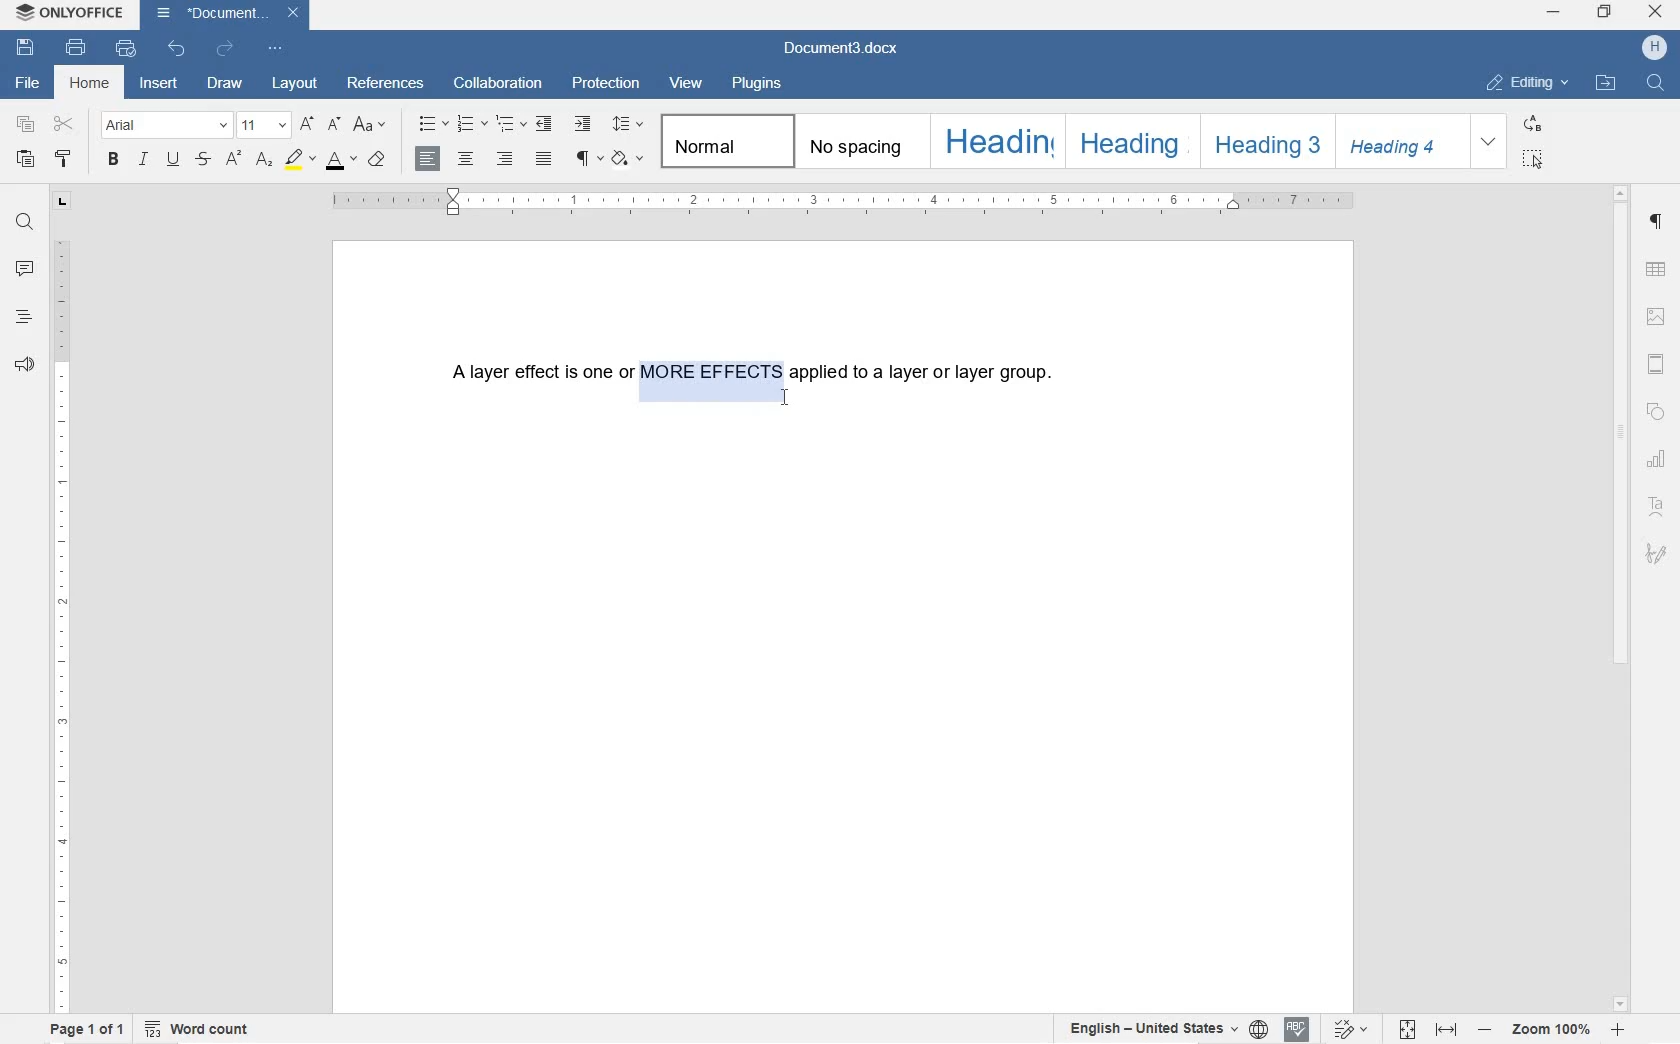 Image resolution: width=1680 pixels, height=1044 pixels. I want to click on HEADING 2, so click(1127, 140).